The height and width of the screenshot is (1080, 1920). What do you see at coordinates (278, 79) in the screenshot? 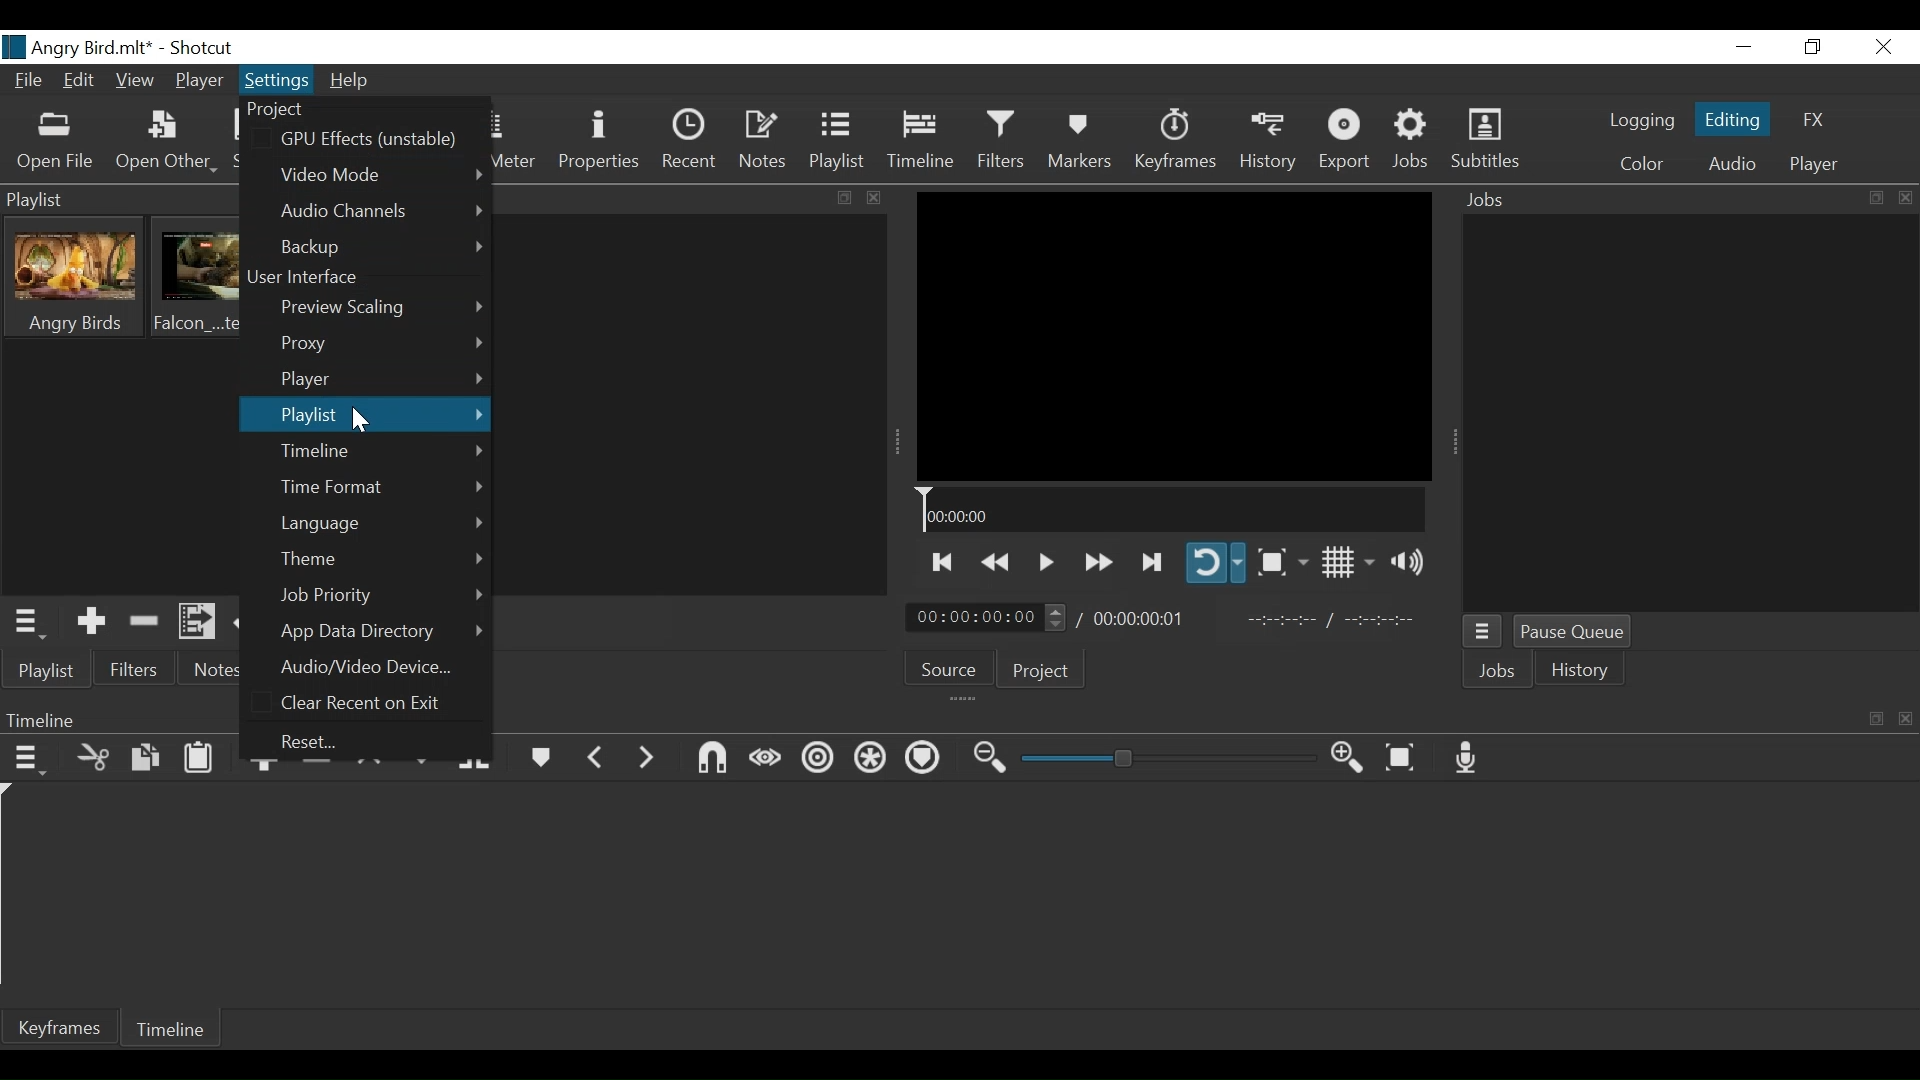
I see `Settings` at bounding box center [278, 79].